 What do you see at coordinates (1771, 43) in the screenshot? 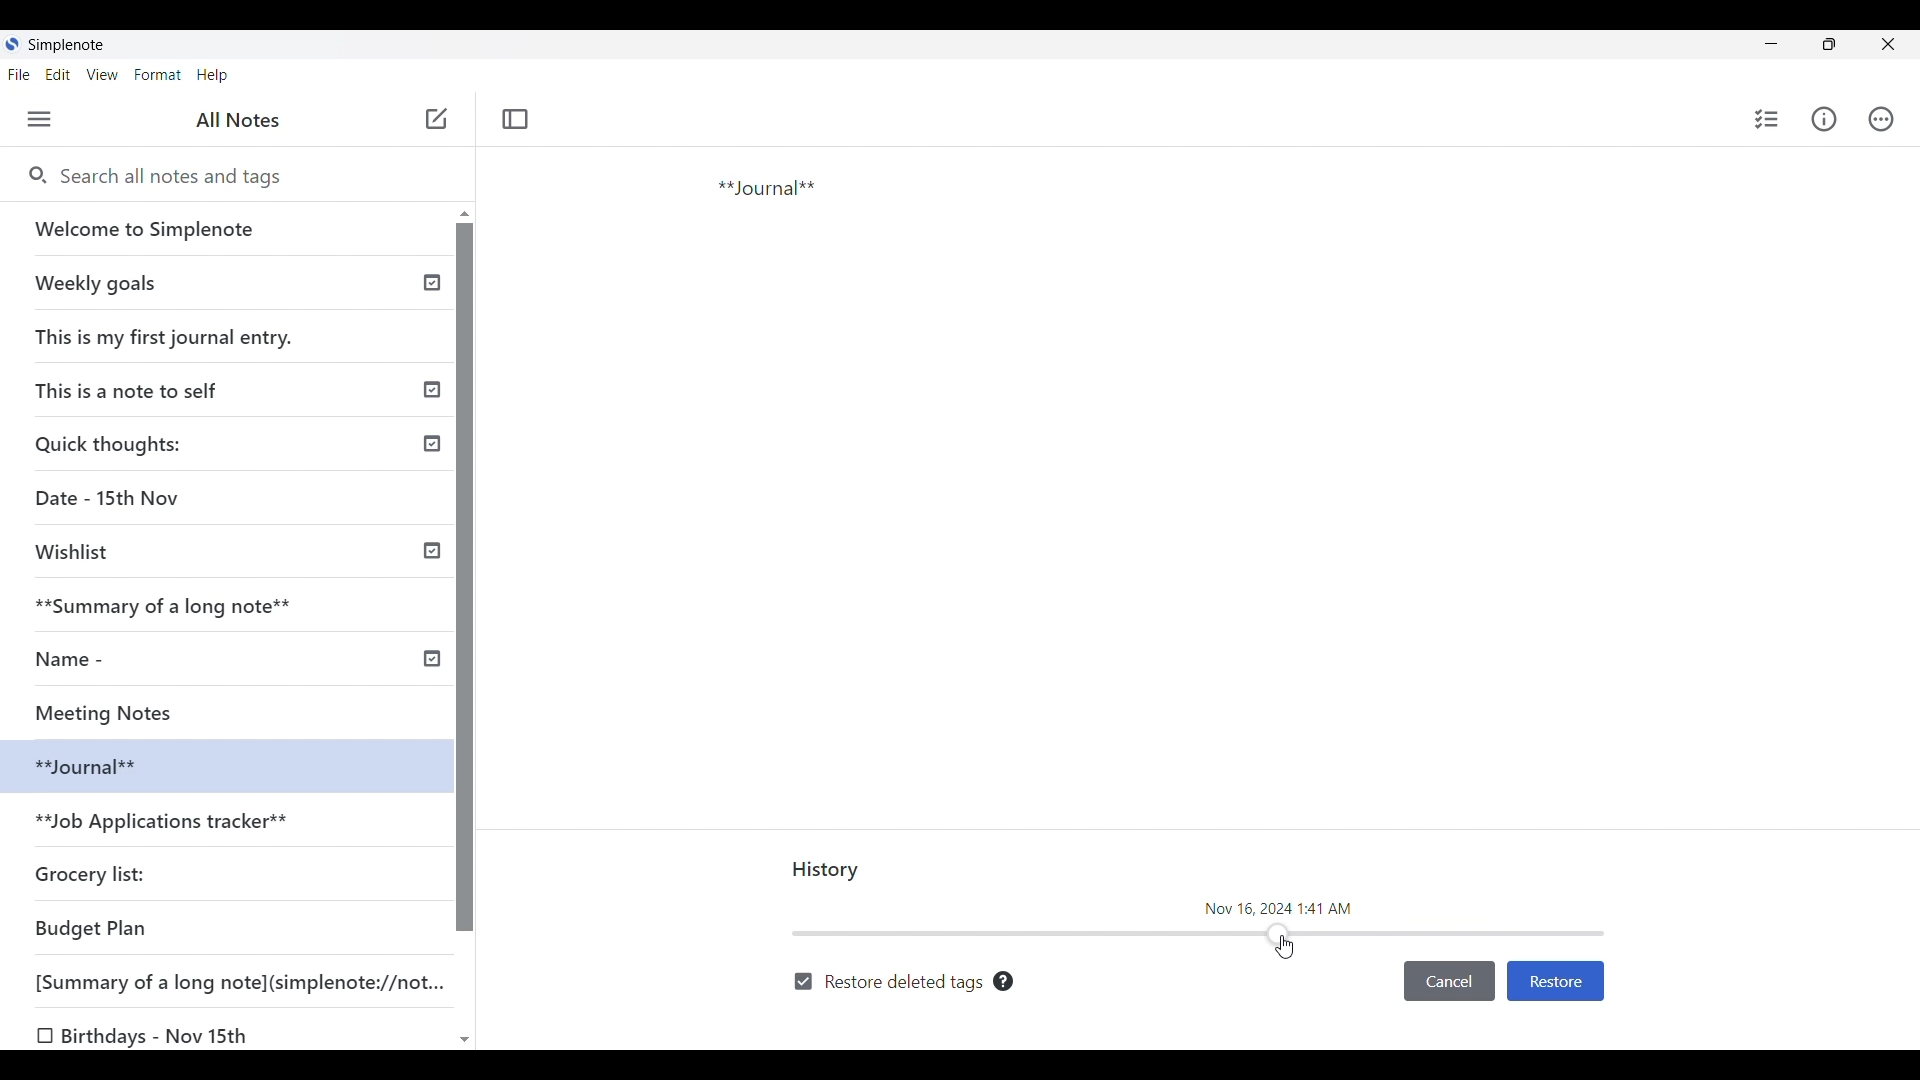
I see `Minimize` at bounding box center [1771, 43].